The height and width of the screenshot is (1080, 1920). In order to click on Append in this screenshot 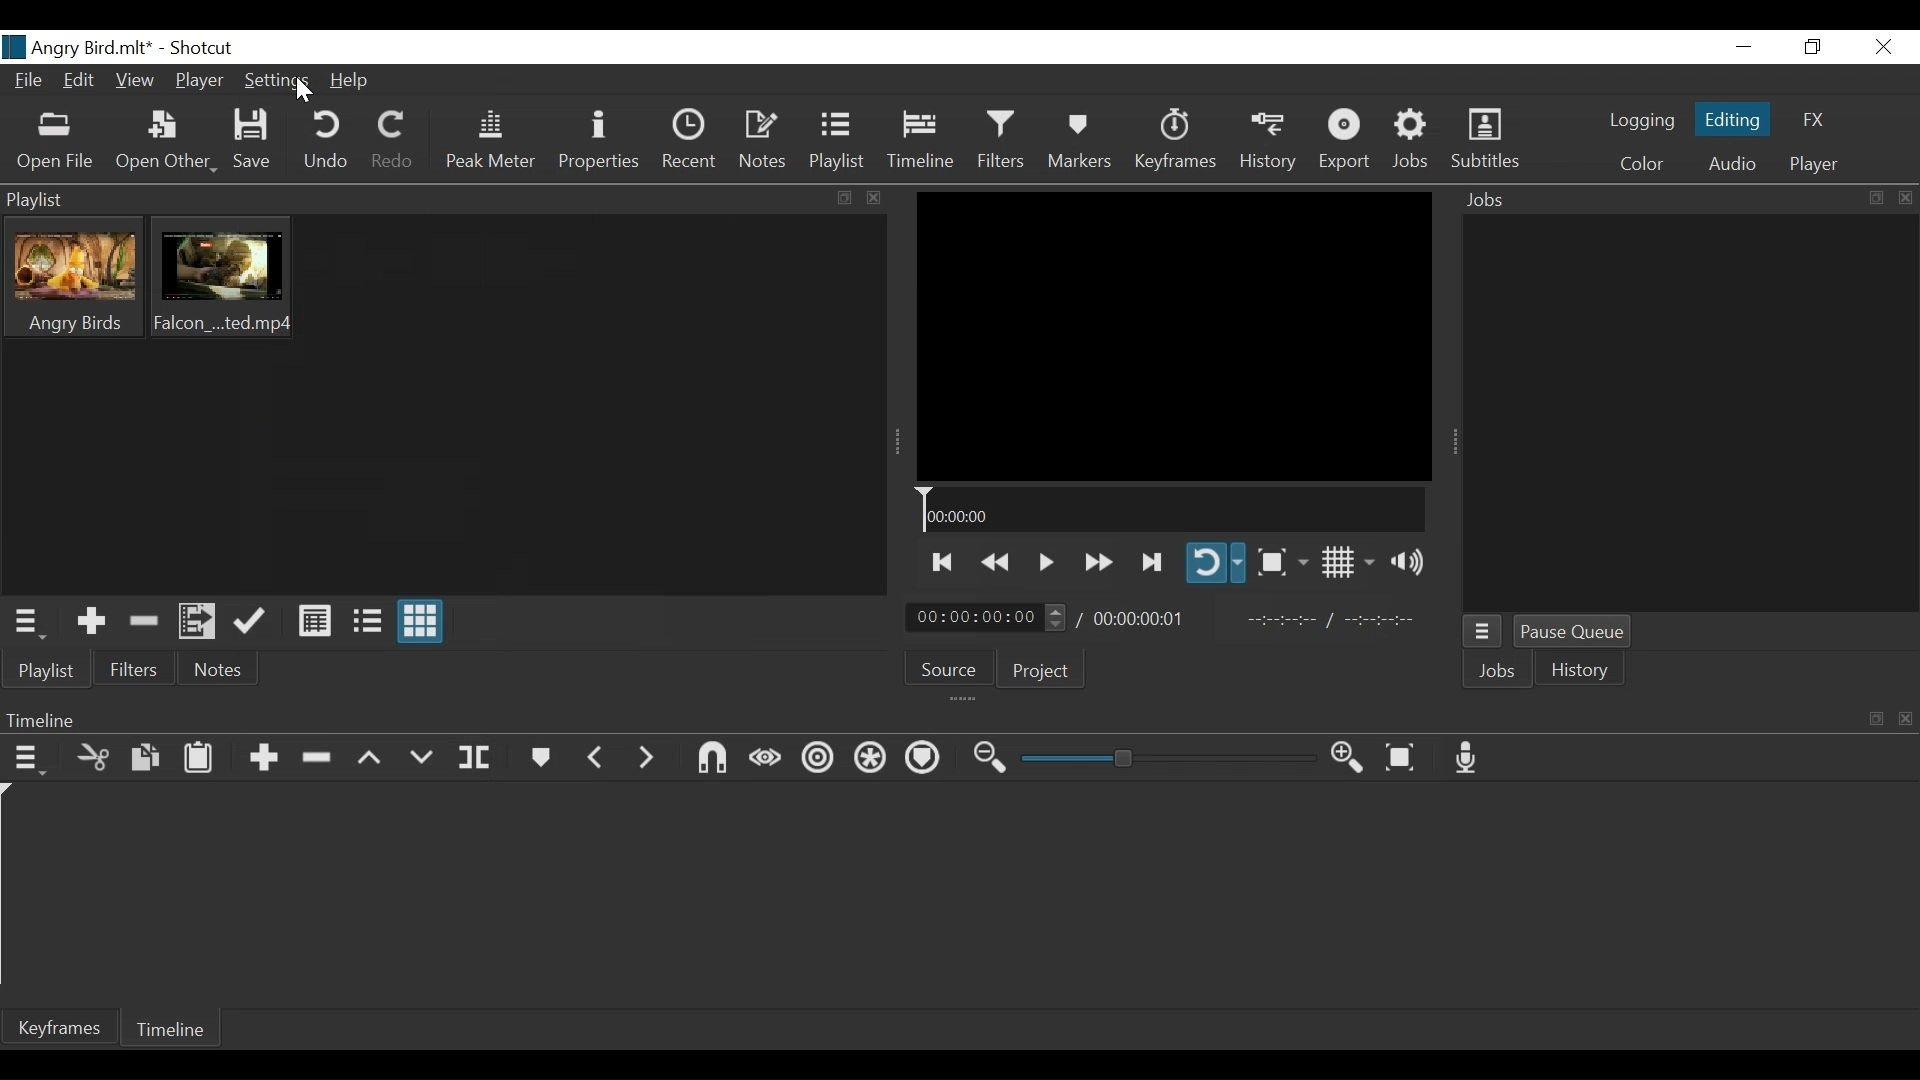, I will do `click(266, 759)`.